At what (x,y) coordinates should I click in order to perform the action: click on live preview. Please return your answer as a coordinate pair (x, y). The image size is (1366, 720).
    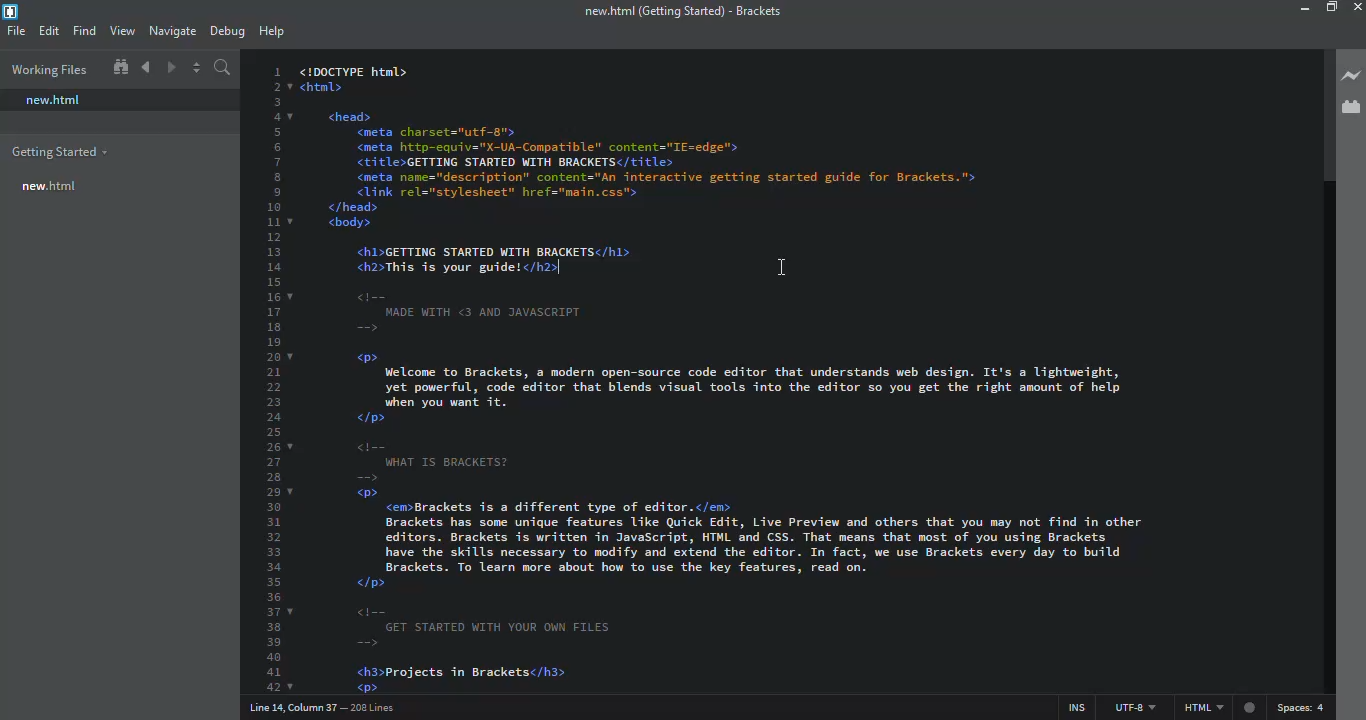
    Looking at the image, I should click on (1349, 76).